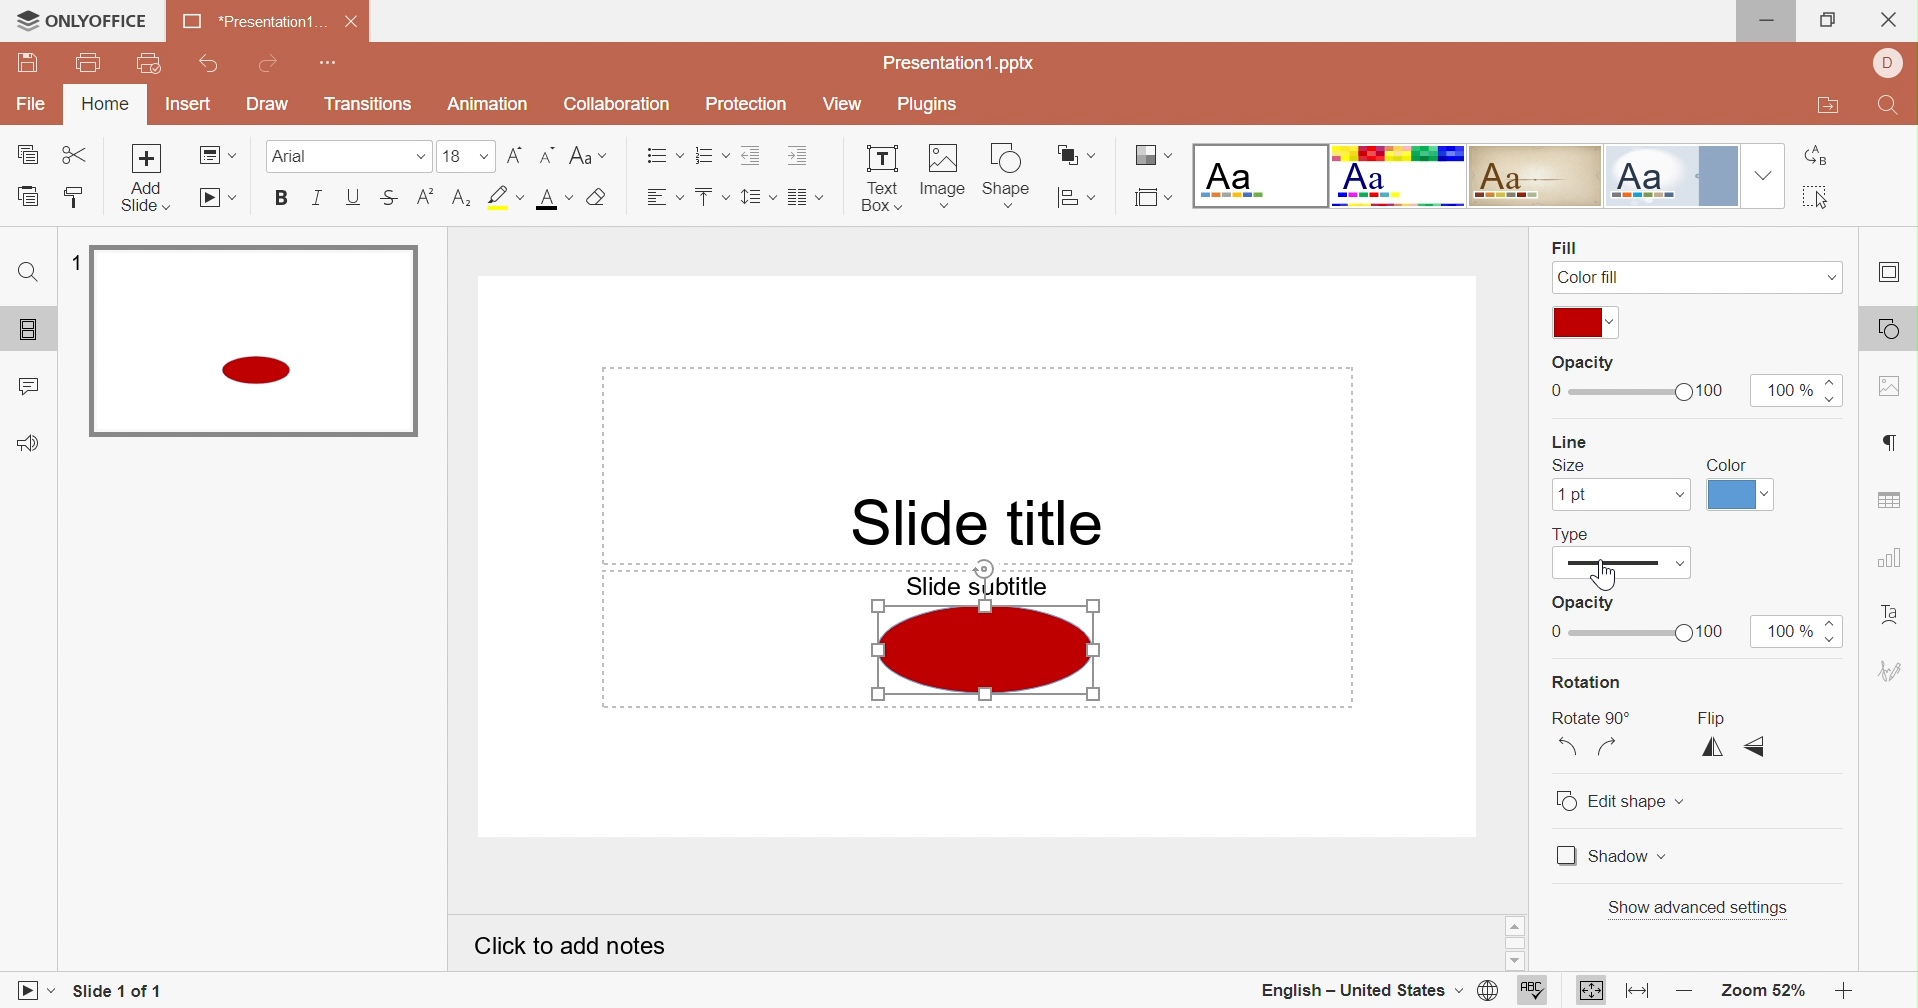 Image resolution: width=1918 pixels, height=1008 pixels. What do you see at coordinates (757, 197) in the screenshot?
I see `Line spacing` at bounding box center [757, 197].